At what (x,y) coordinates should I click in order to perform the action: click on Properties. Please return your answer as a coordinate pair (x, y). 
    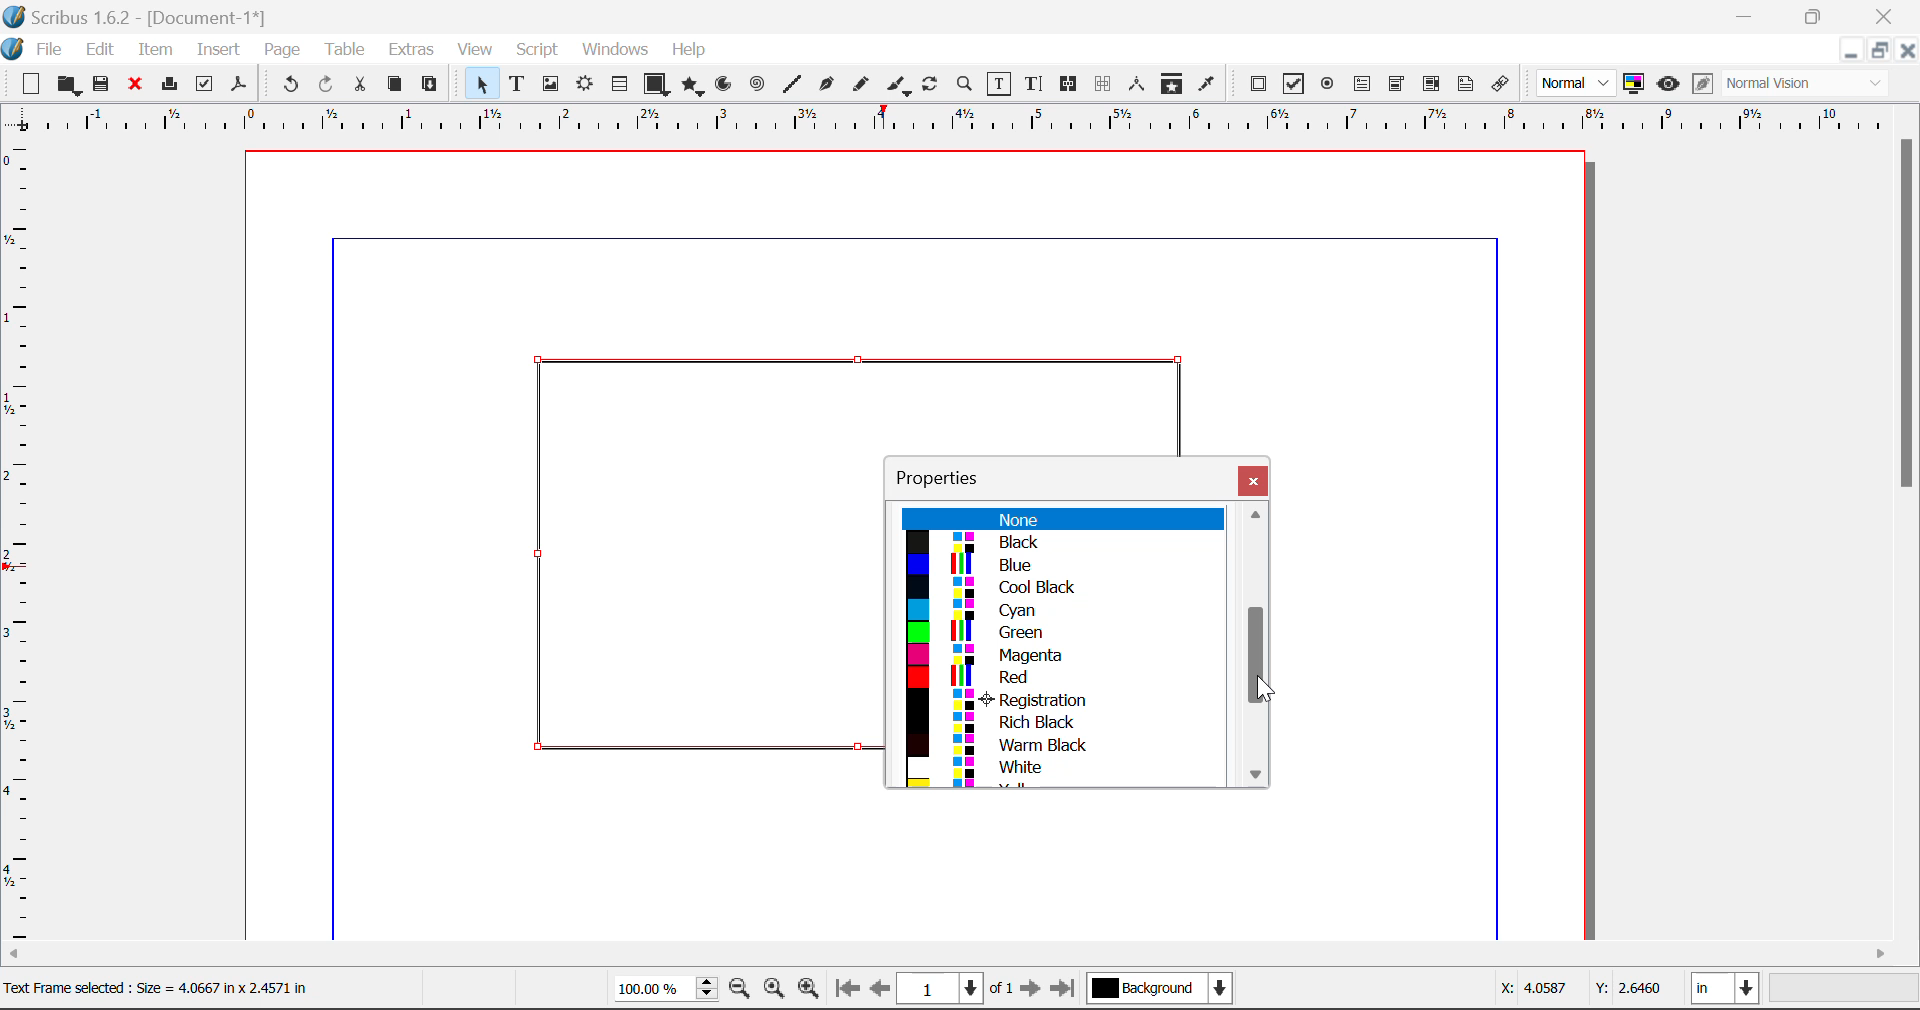
    Looking at the image, I should click on (950, 475).